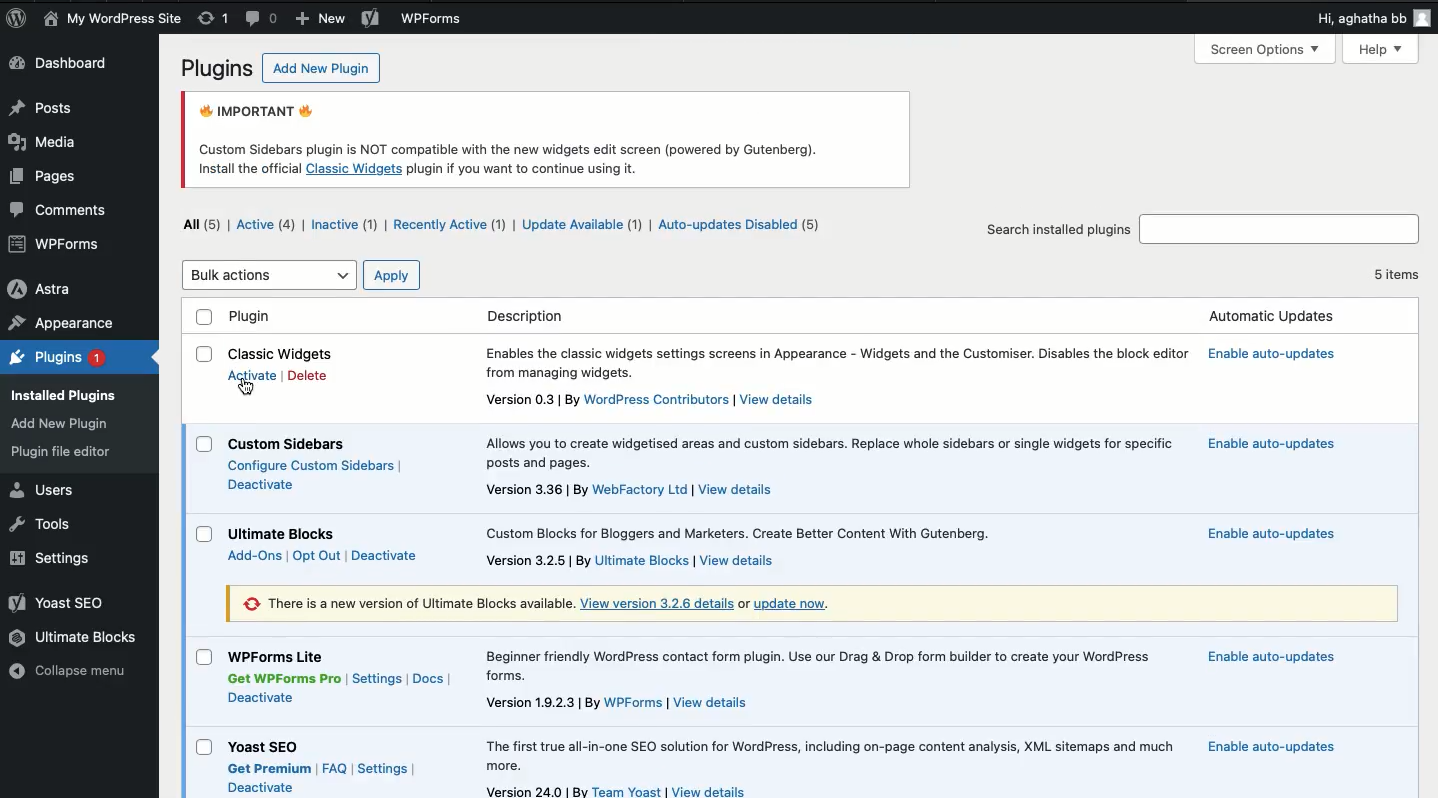 This screenshot has height=798, width=1438. Describe the element at coordinates (70, 393) in the screenshot. I see `Installed plugins` at that location.